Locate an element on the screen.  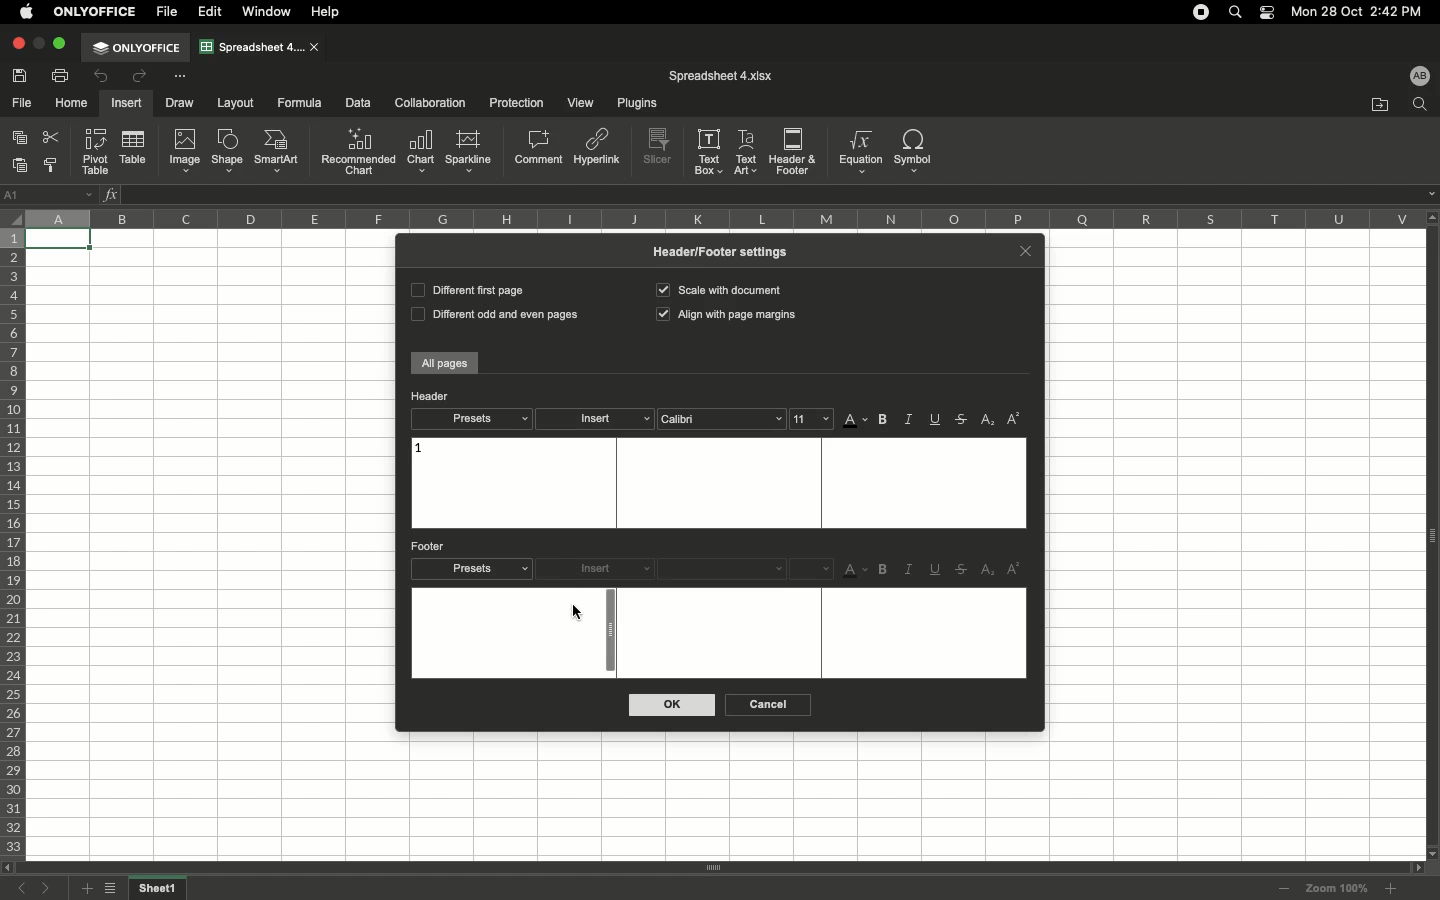
Header is located at coordinates (430, 396).